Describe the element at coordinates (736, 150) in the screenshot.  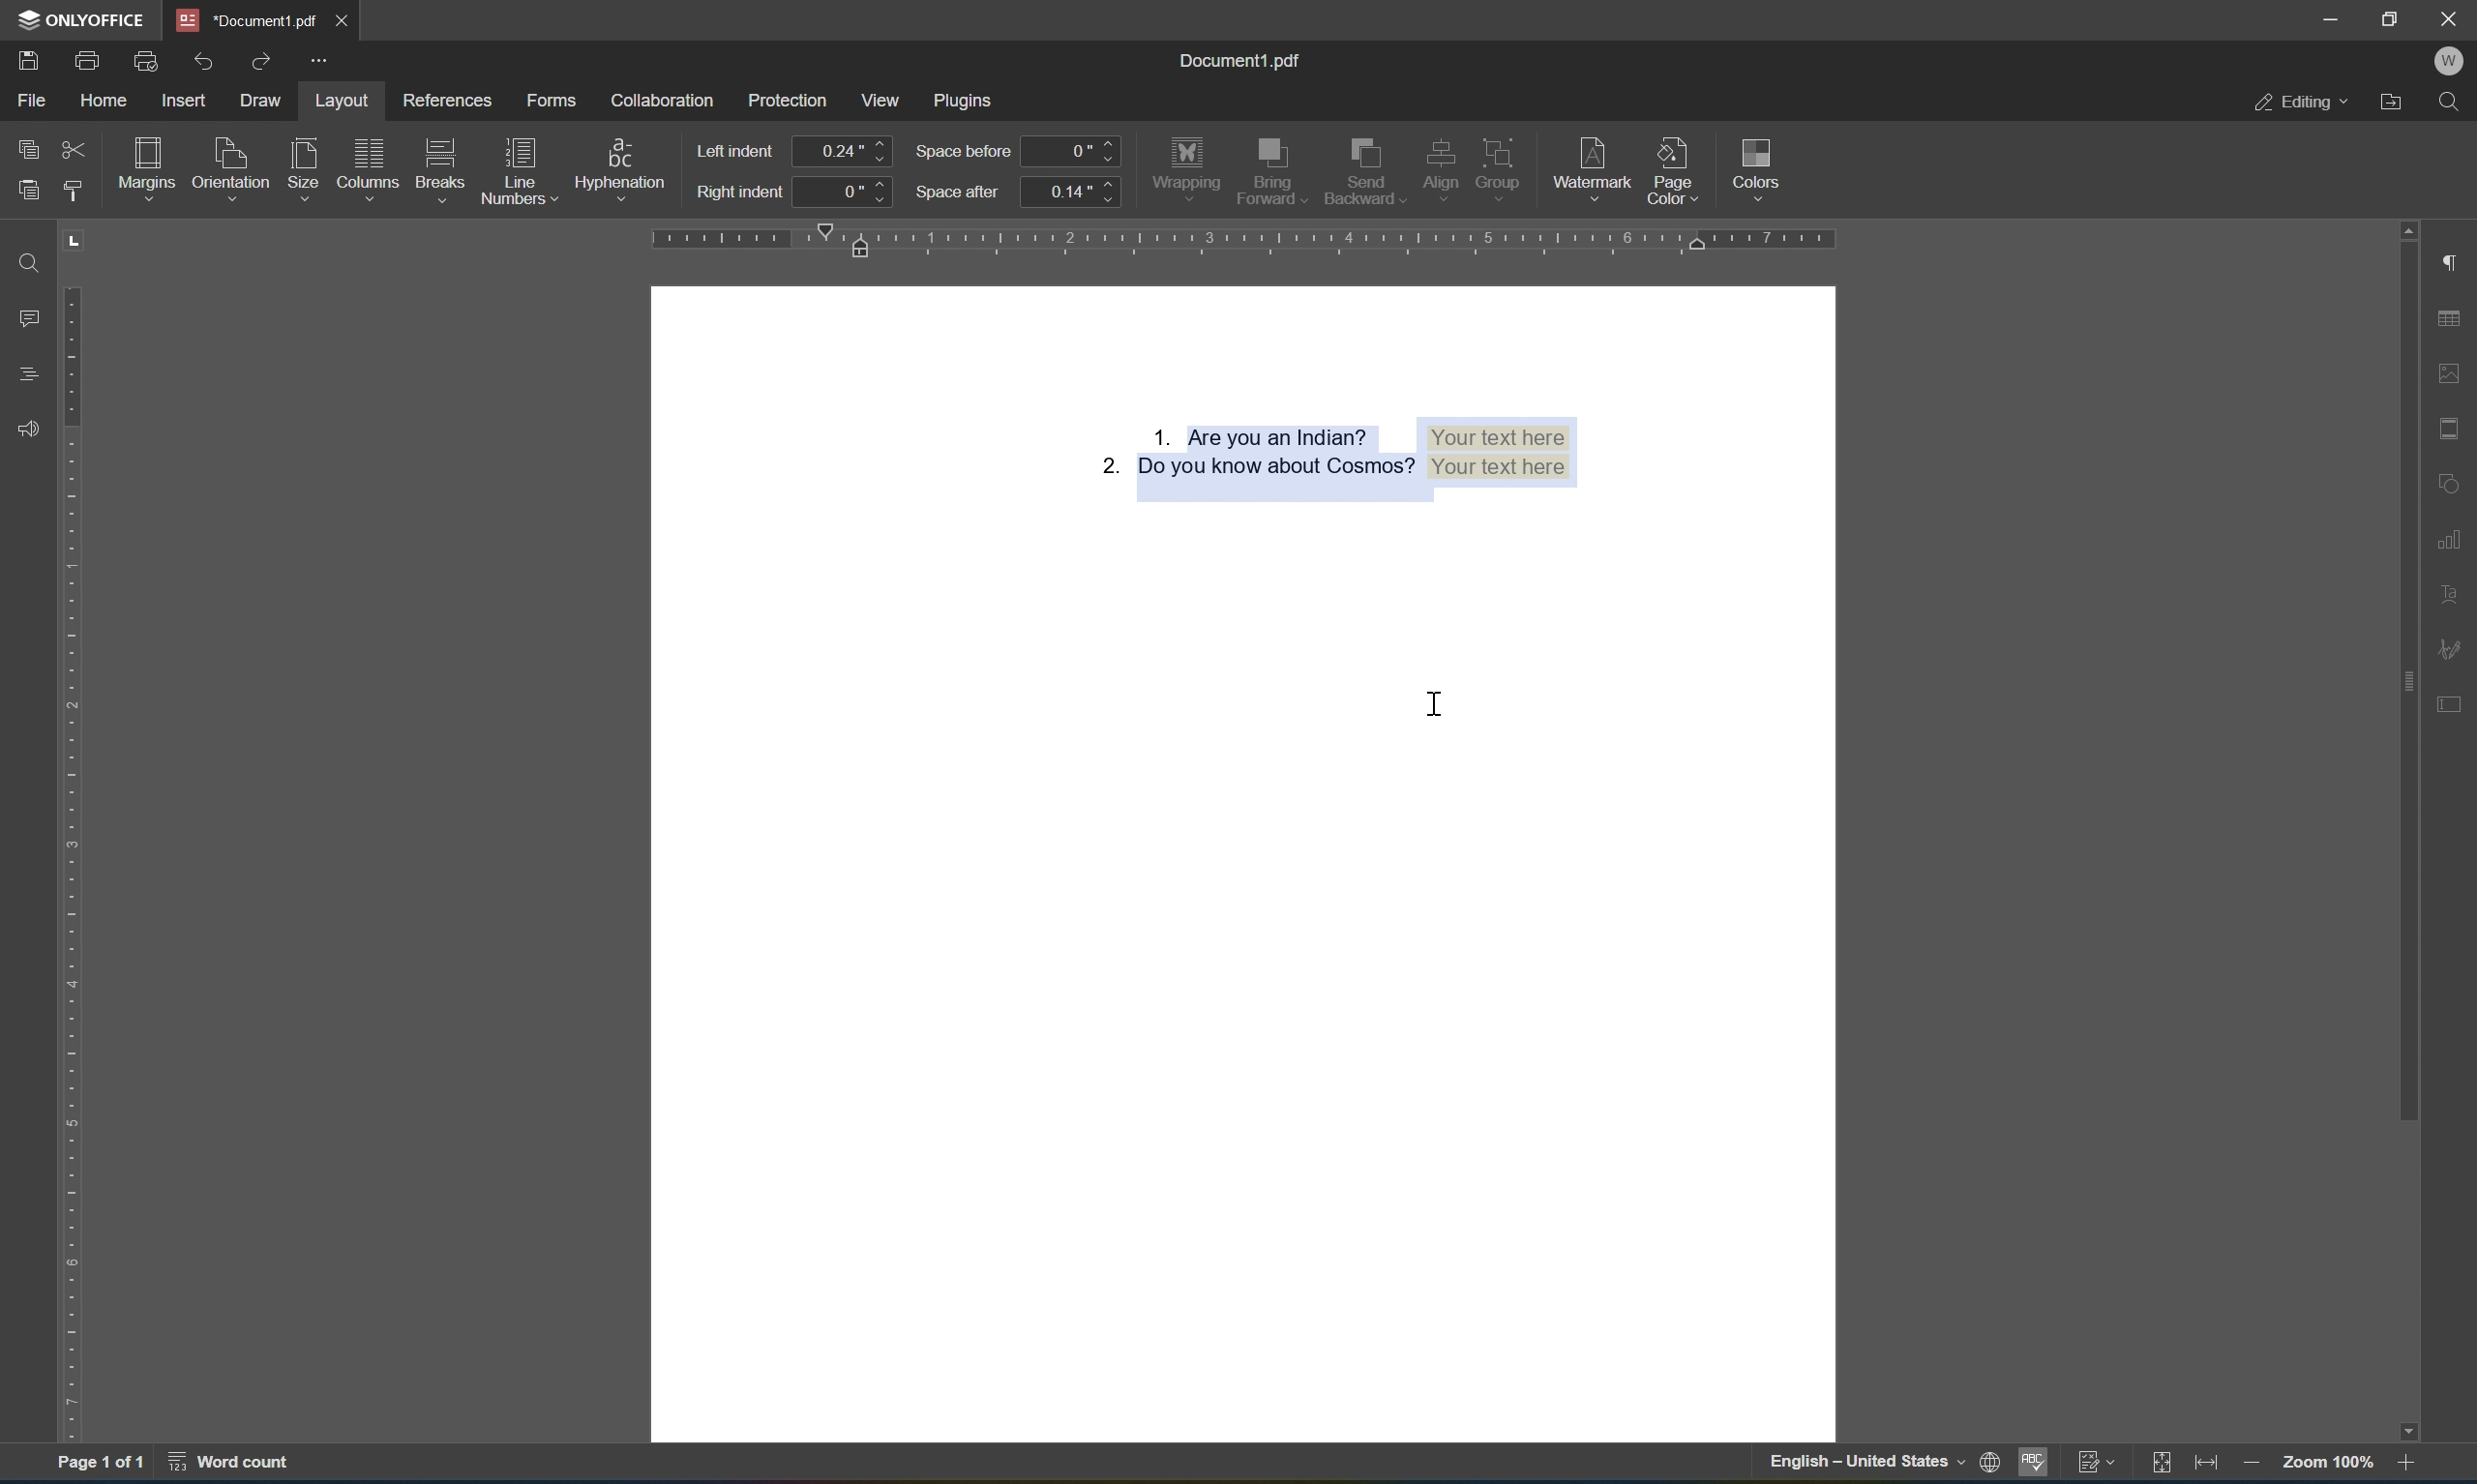
I see `left indent` at that location.